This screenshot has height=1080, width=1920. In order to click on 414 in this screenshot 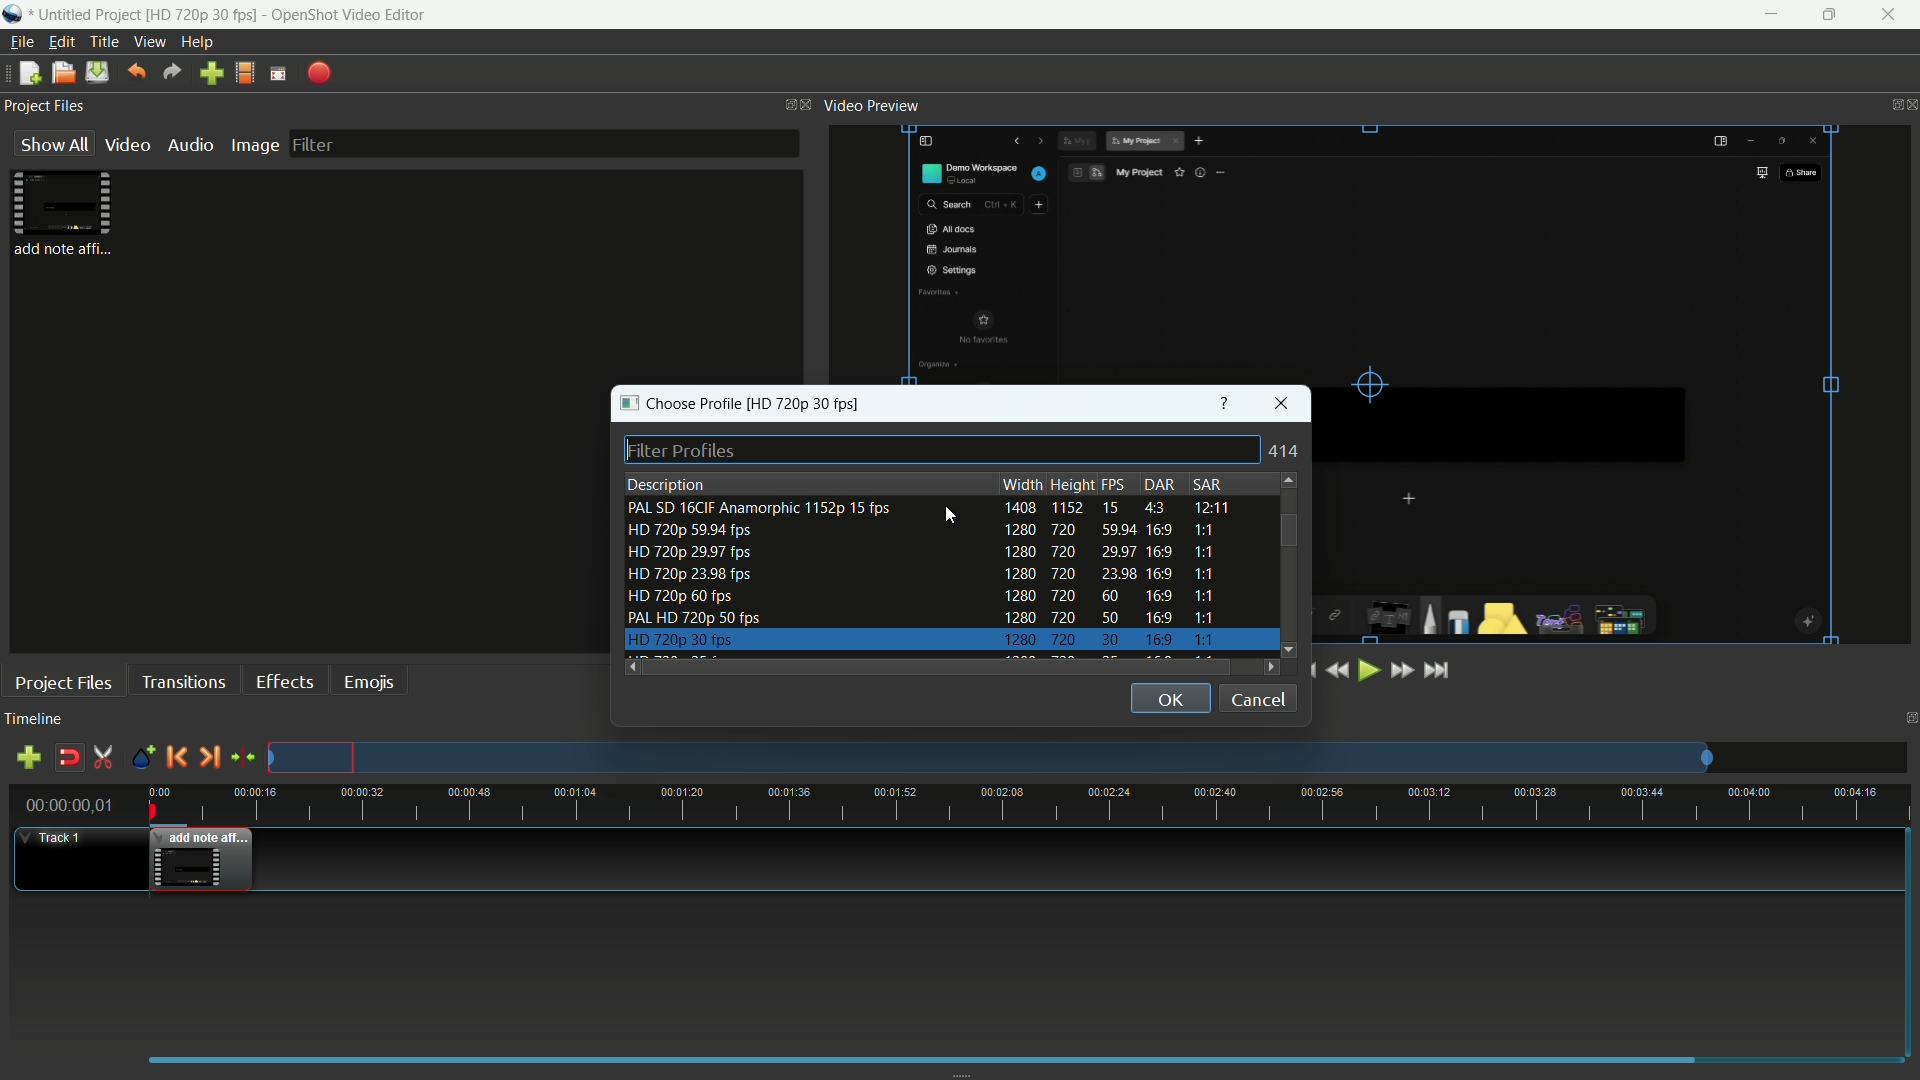, I will do `click(1285, 451)`.